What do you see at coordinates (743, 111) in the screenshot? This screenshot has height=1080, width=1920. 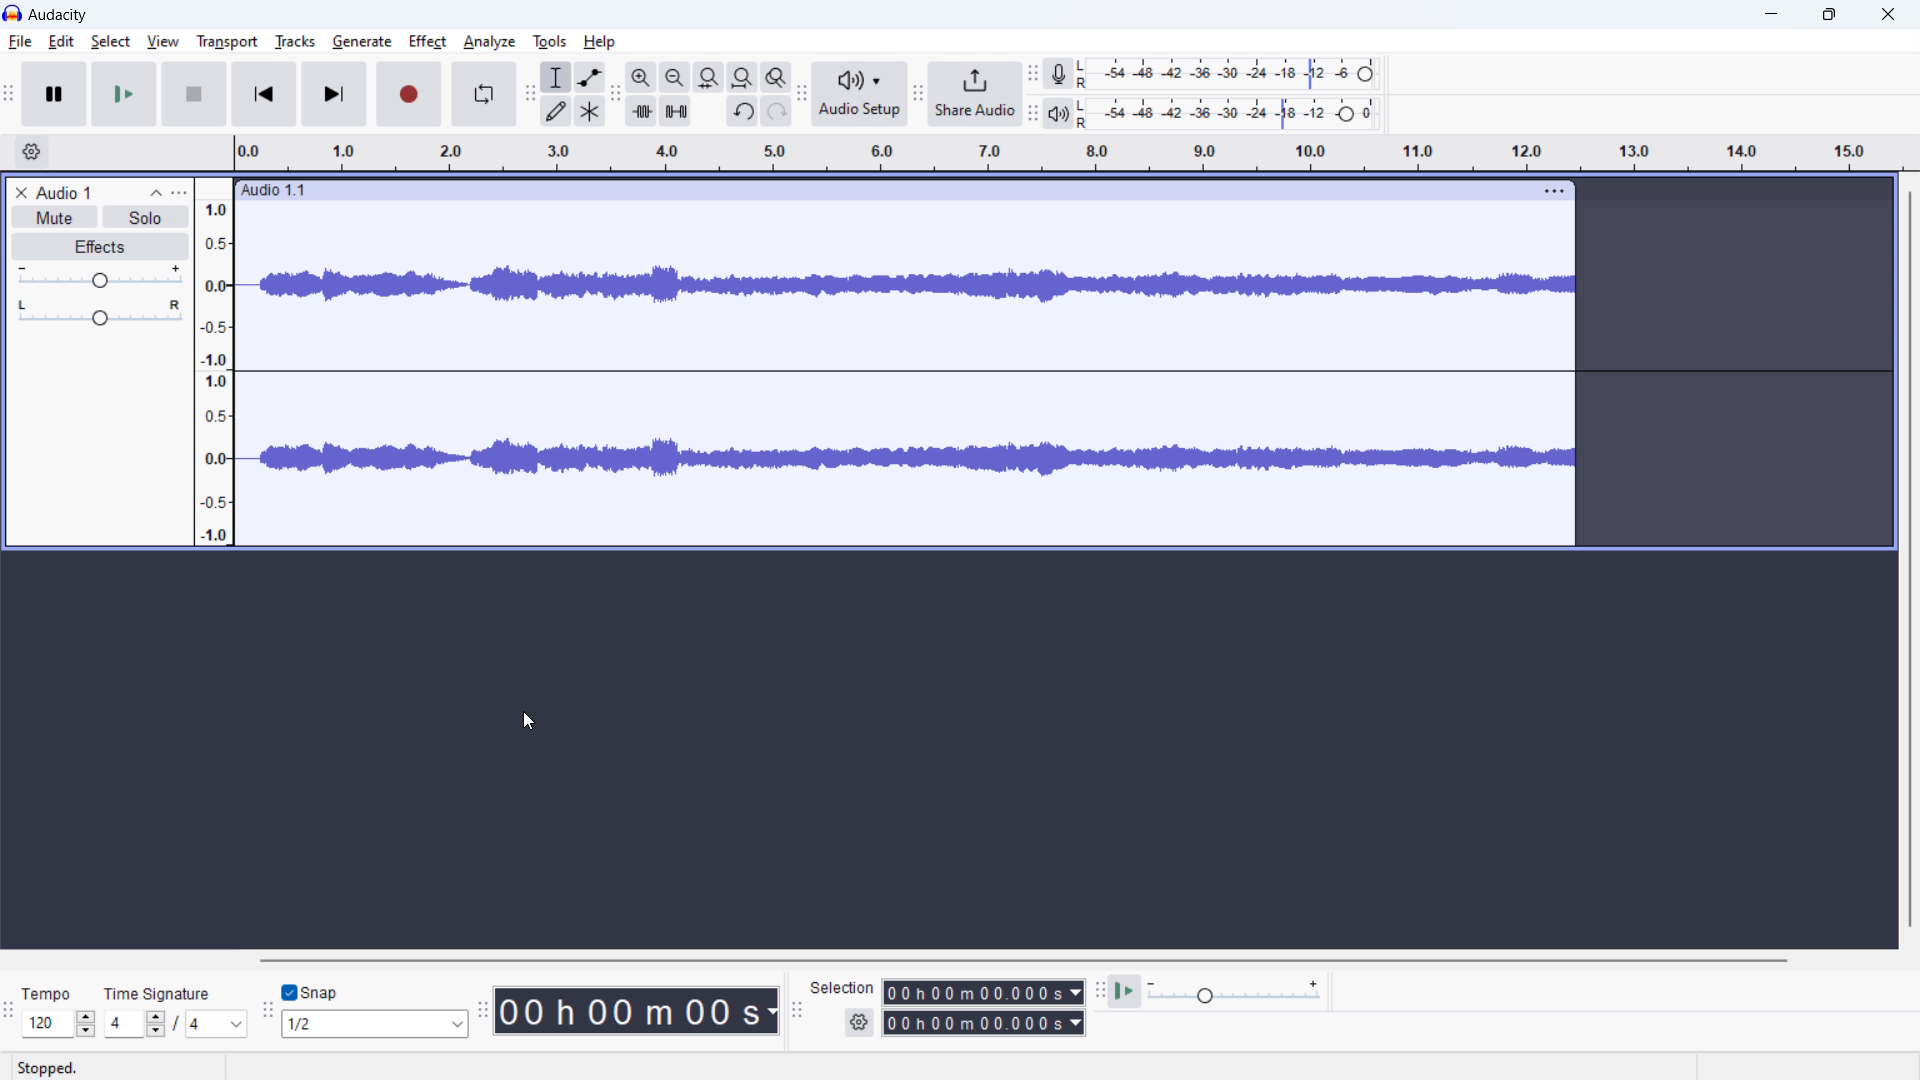 I see `undo` at bounding box center [743, 111].